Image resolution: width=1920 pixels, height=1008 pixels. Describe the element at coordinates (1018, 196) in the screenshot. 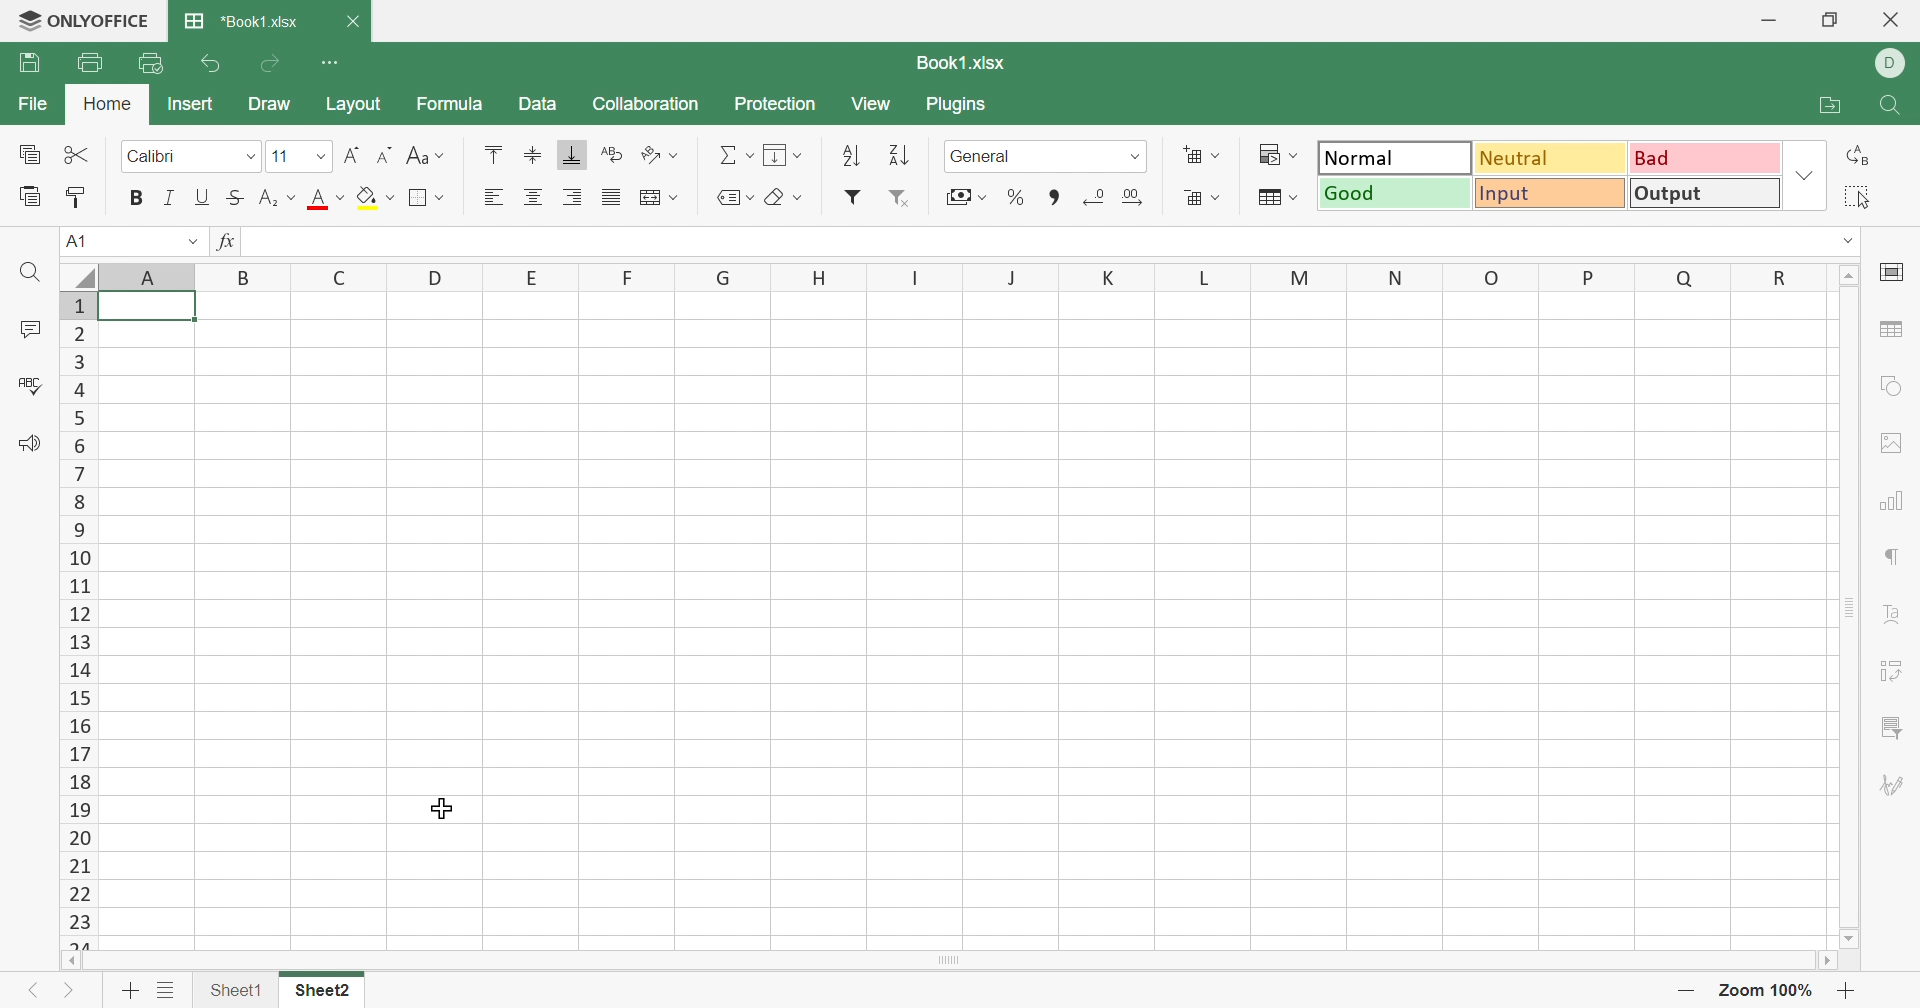

I see `Percentage style` at that location.